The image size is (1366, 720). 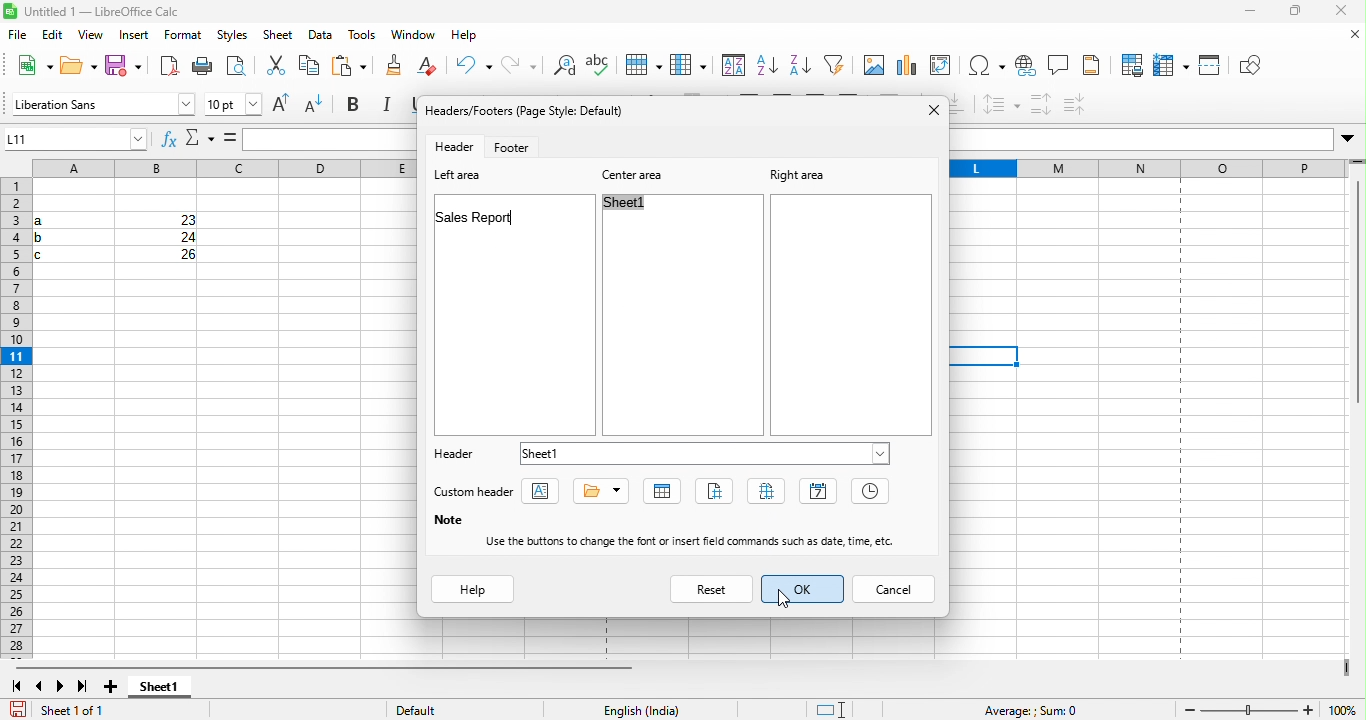 What do you see at coordinates (132, 39) in the screenshot?
I see `insert` at bounding box center [132, 39].